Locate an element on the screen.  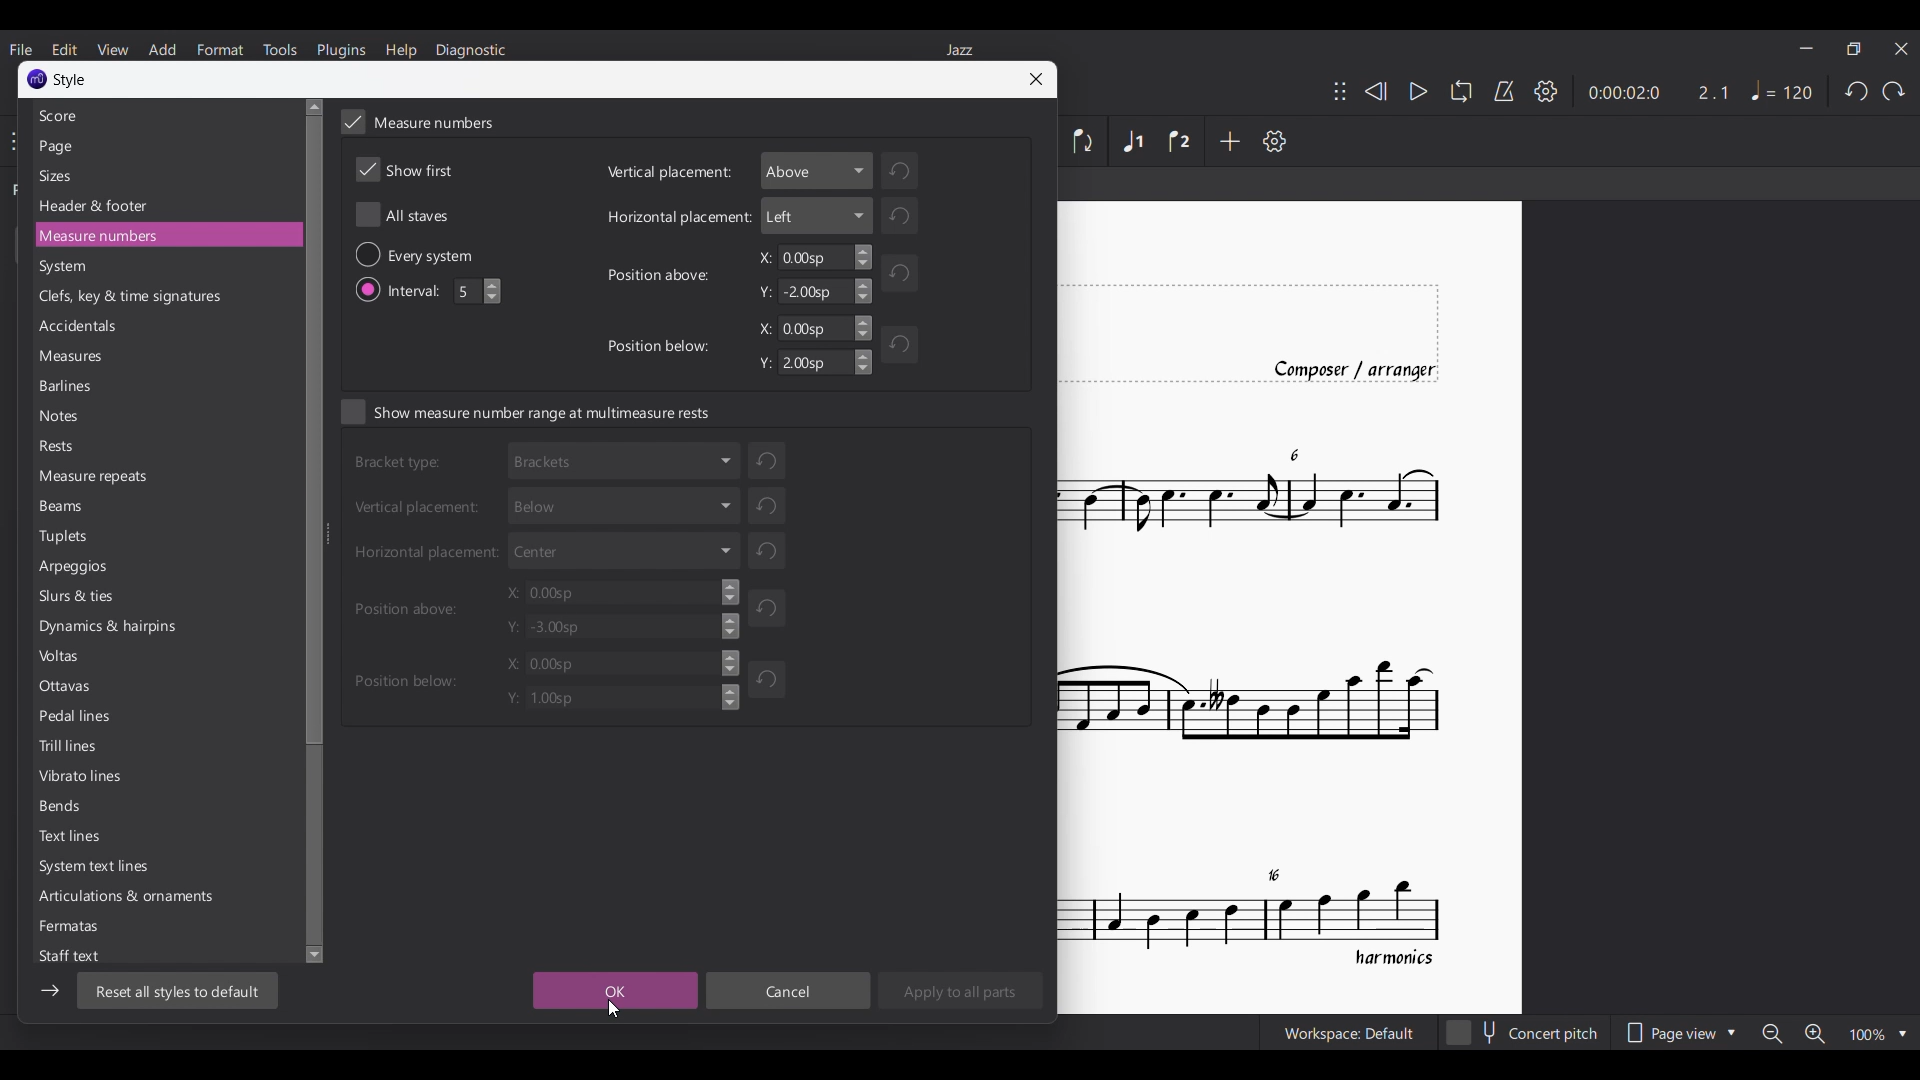
Indicates setting for each is located at coordinates (401, 466).